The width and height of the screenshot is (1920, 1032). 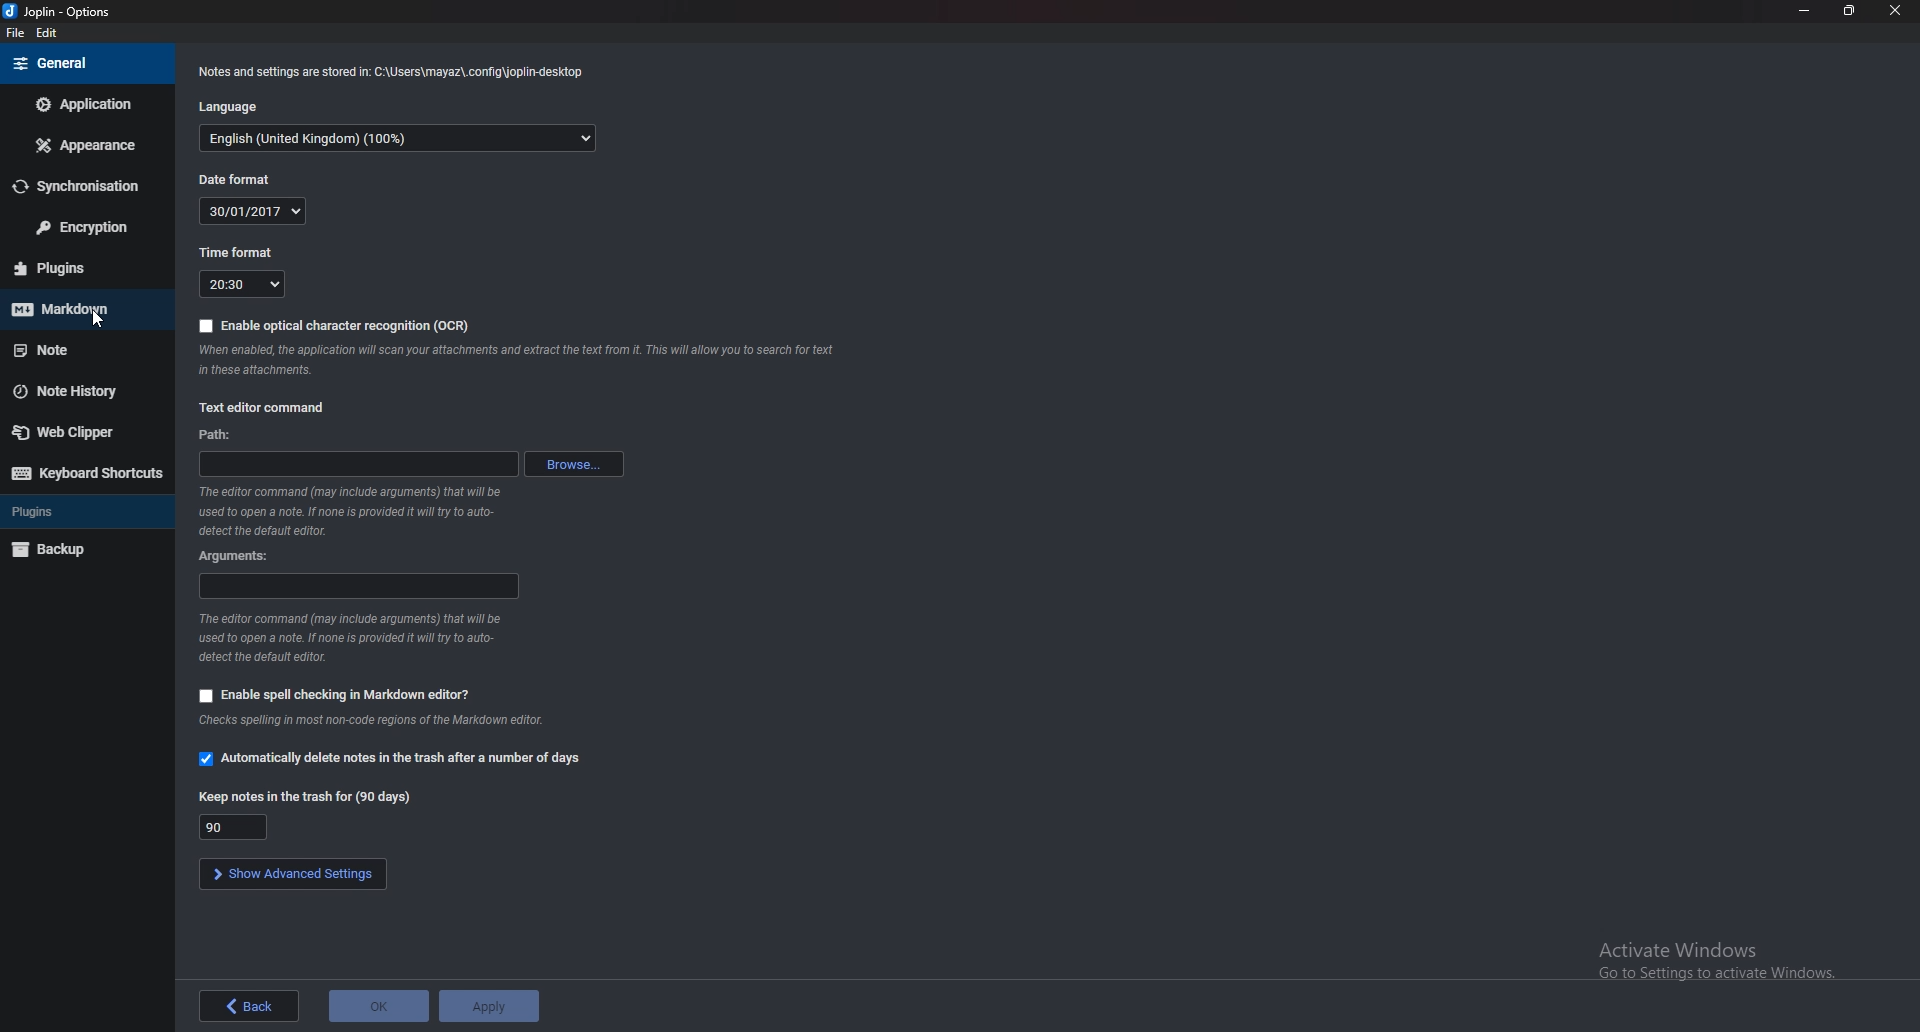 What do you see at coordinates (80, 390) in the screenshot?
I see `Note history` at bounding box center [80, 390].